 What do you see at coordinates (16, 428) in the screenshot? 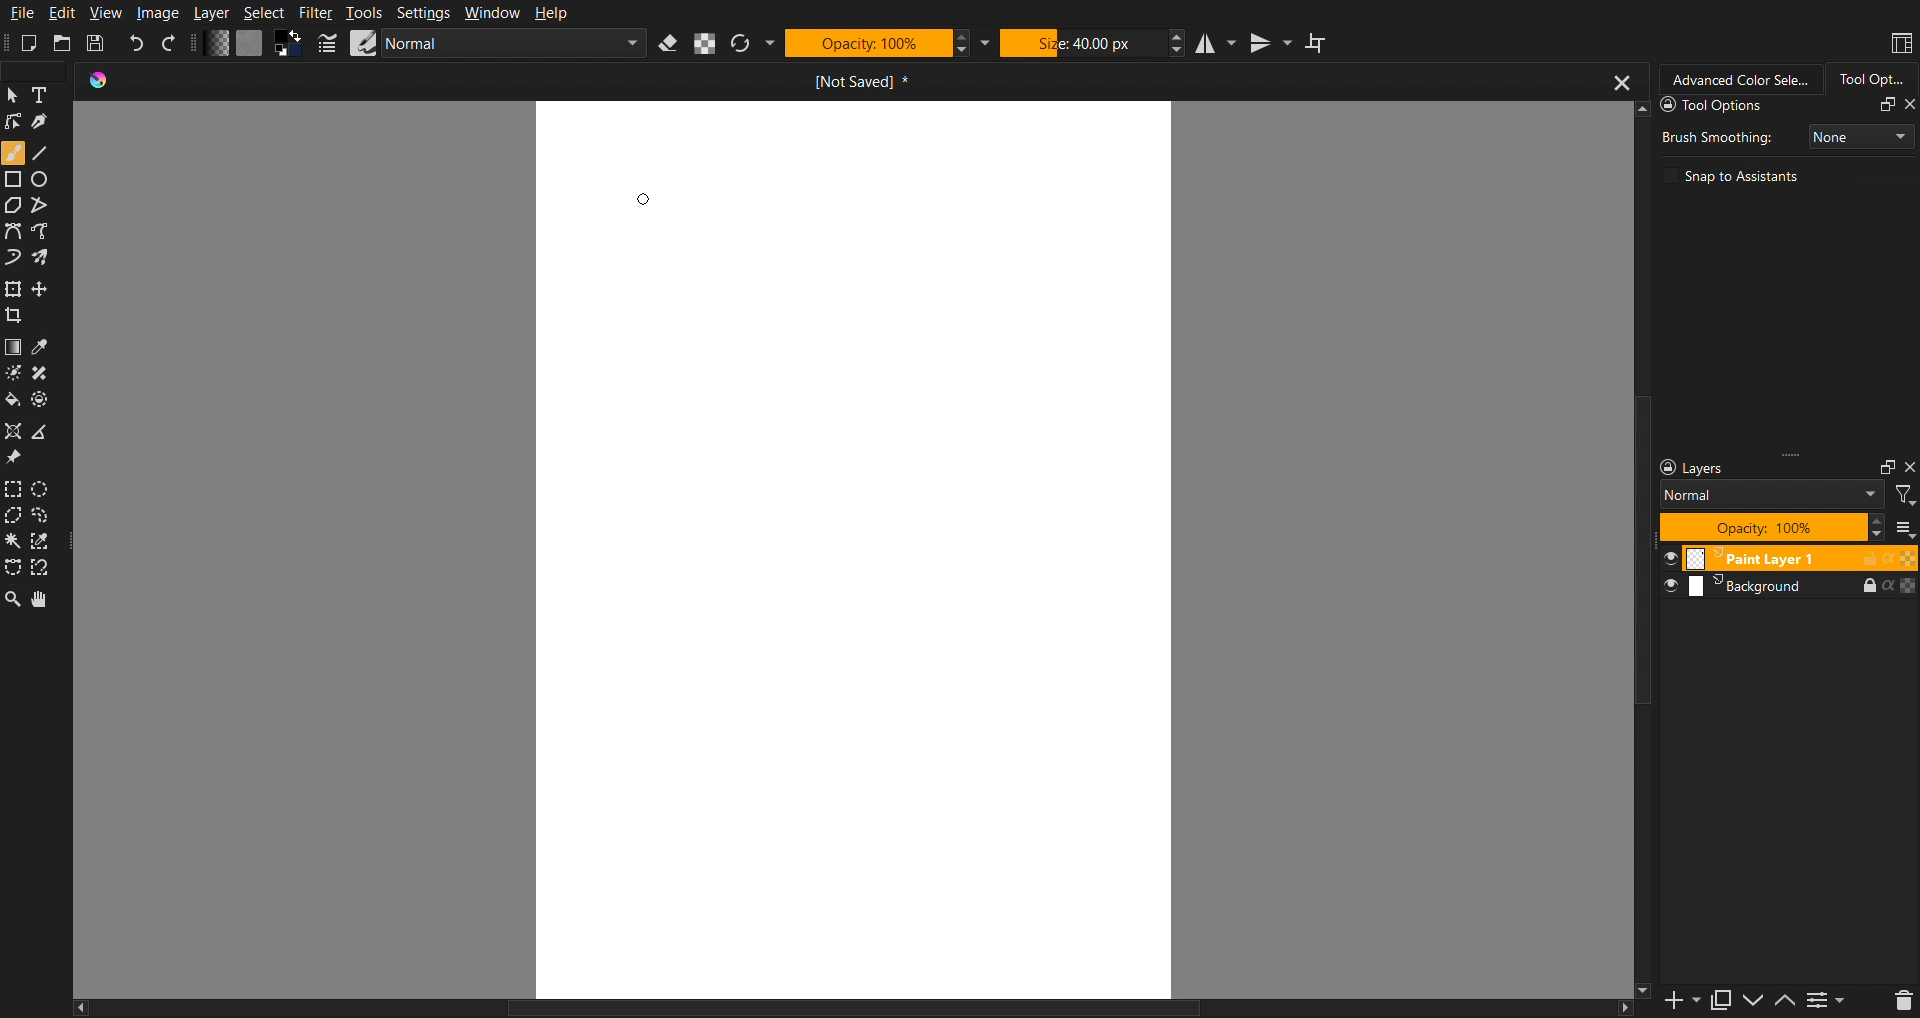
I see `Misc Tools` at bounding box center [16, 428].